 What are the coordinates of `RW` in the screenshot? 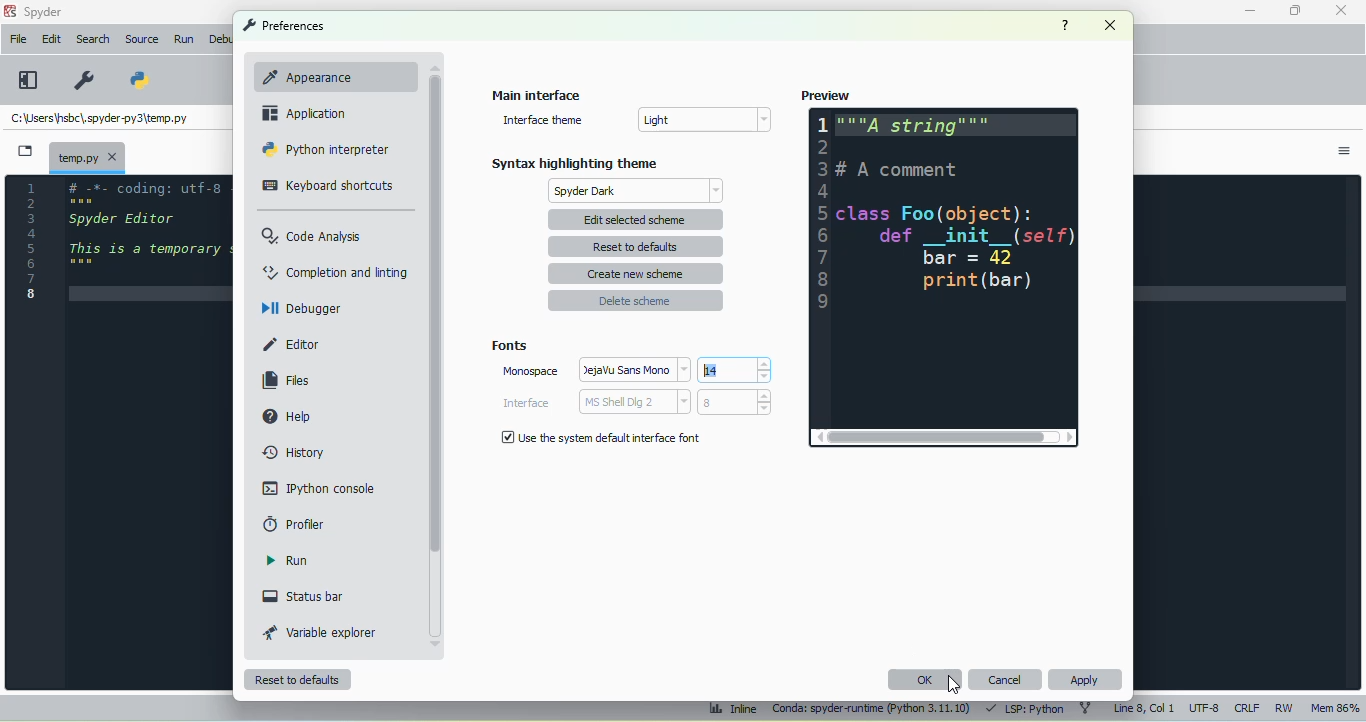 It's located at (1285, 707).